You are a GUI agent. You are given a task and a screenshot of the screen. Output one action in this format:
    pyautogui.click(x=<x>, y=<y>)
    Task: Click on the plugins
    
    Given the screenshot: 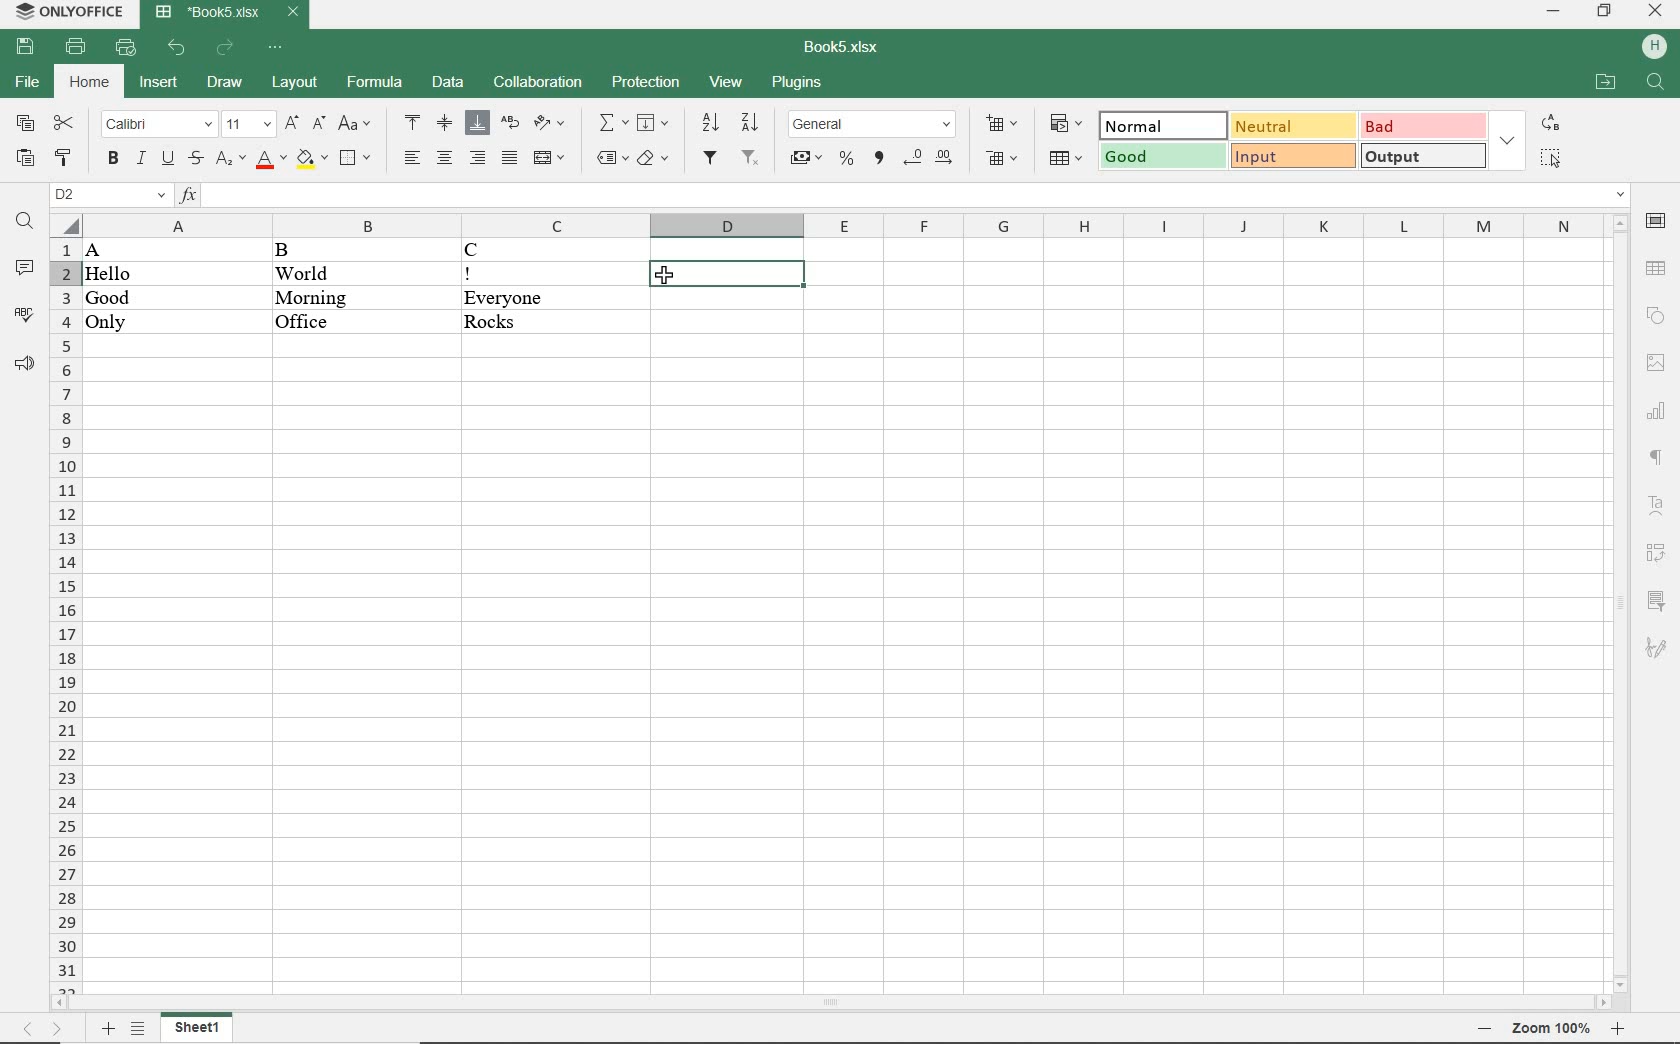 What is the action you would take?
    pyautogui.click(x=797, y=84)
    